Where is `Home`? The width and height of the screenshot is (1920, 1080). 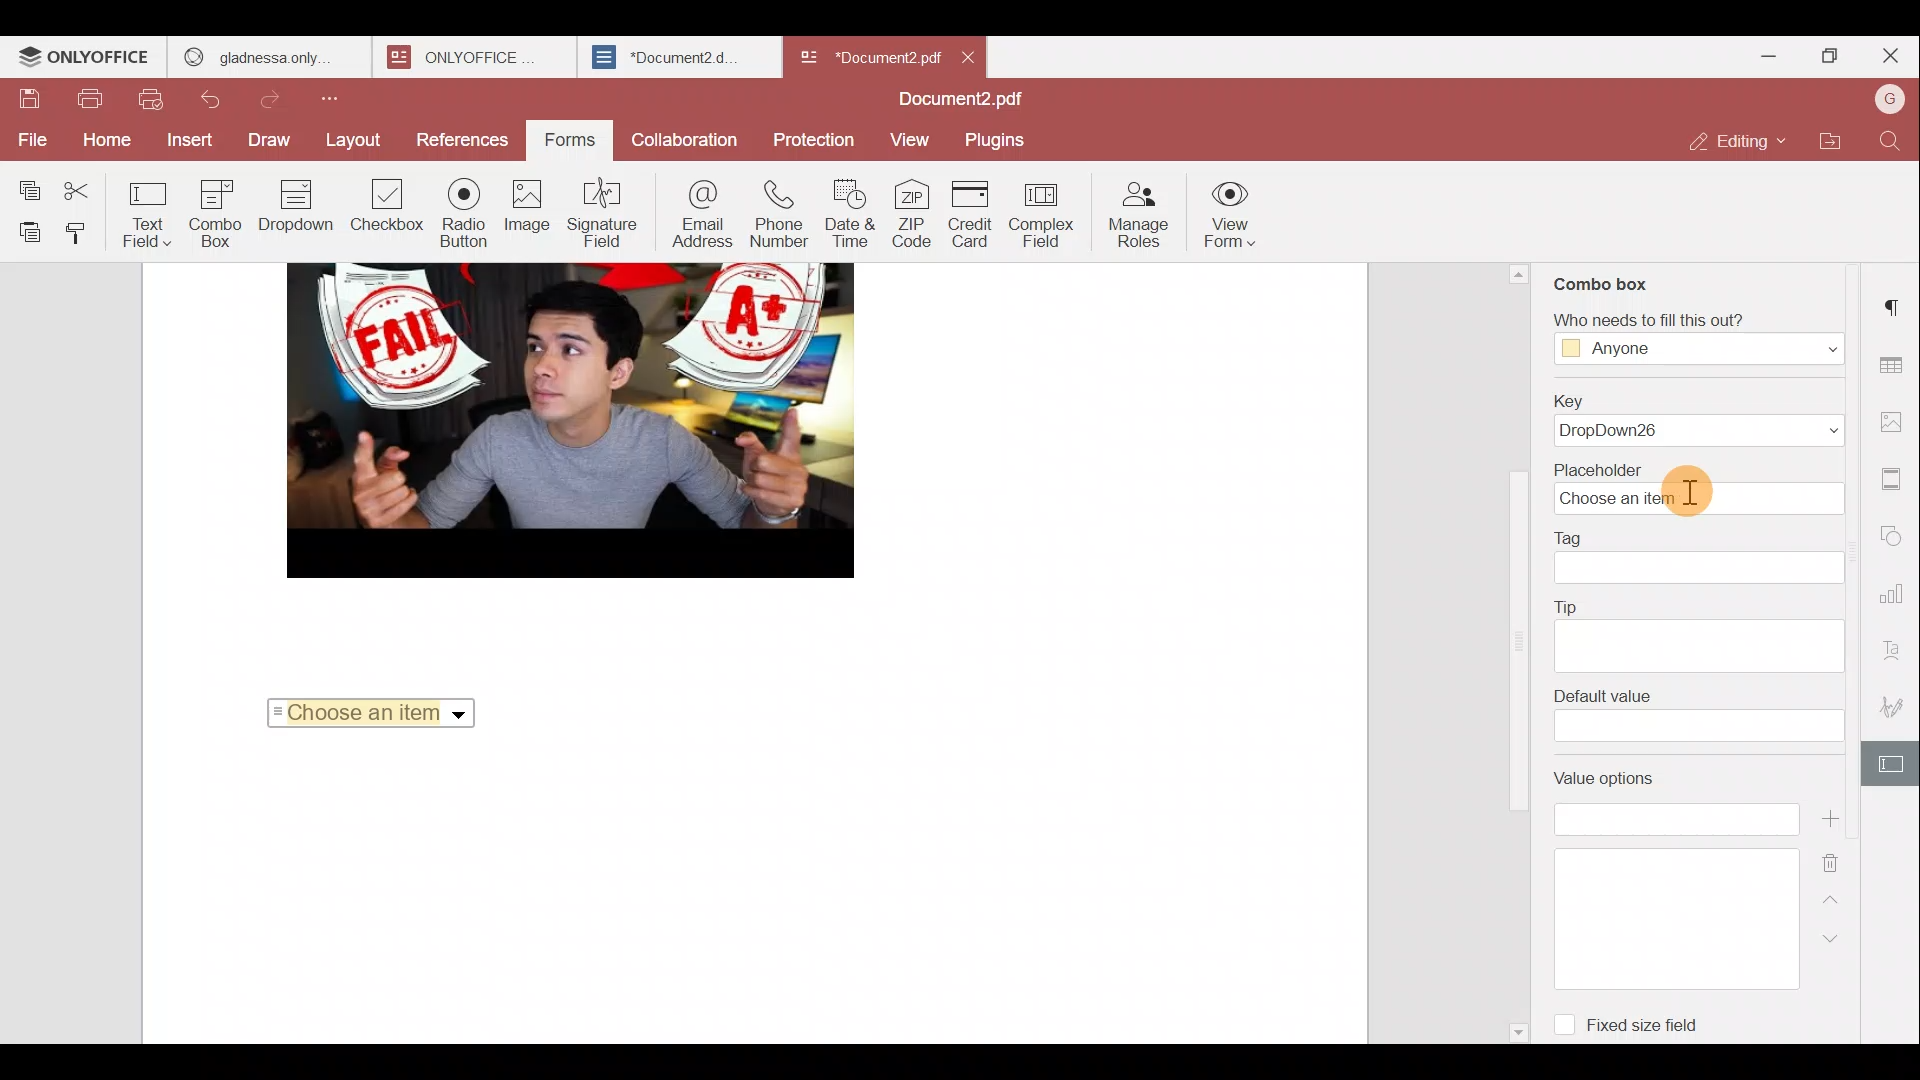 Home is located at coordinates (101, 142).